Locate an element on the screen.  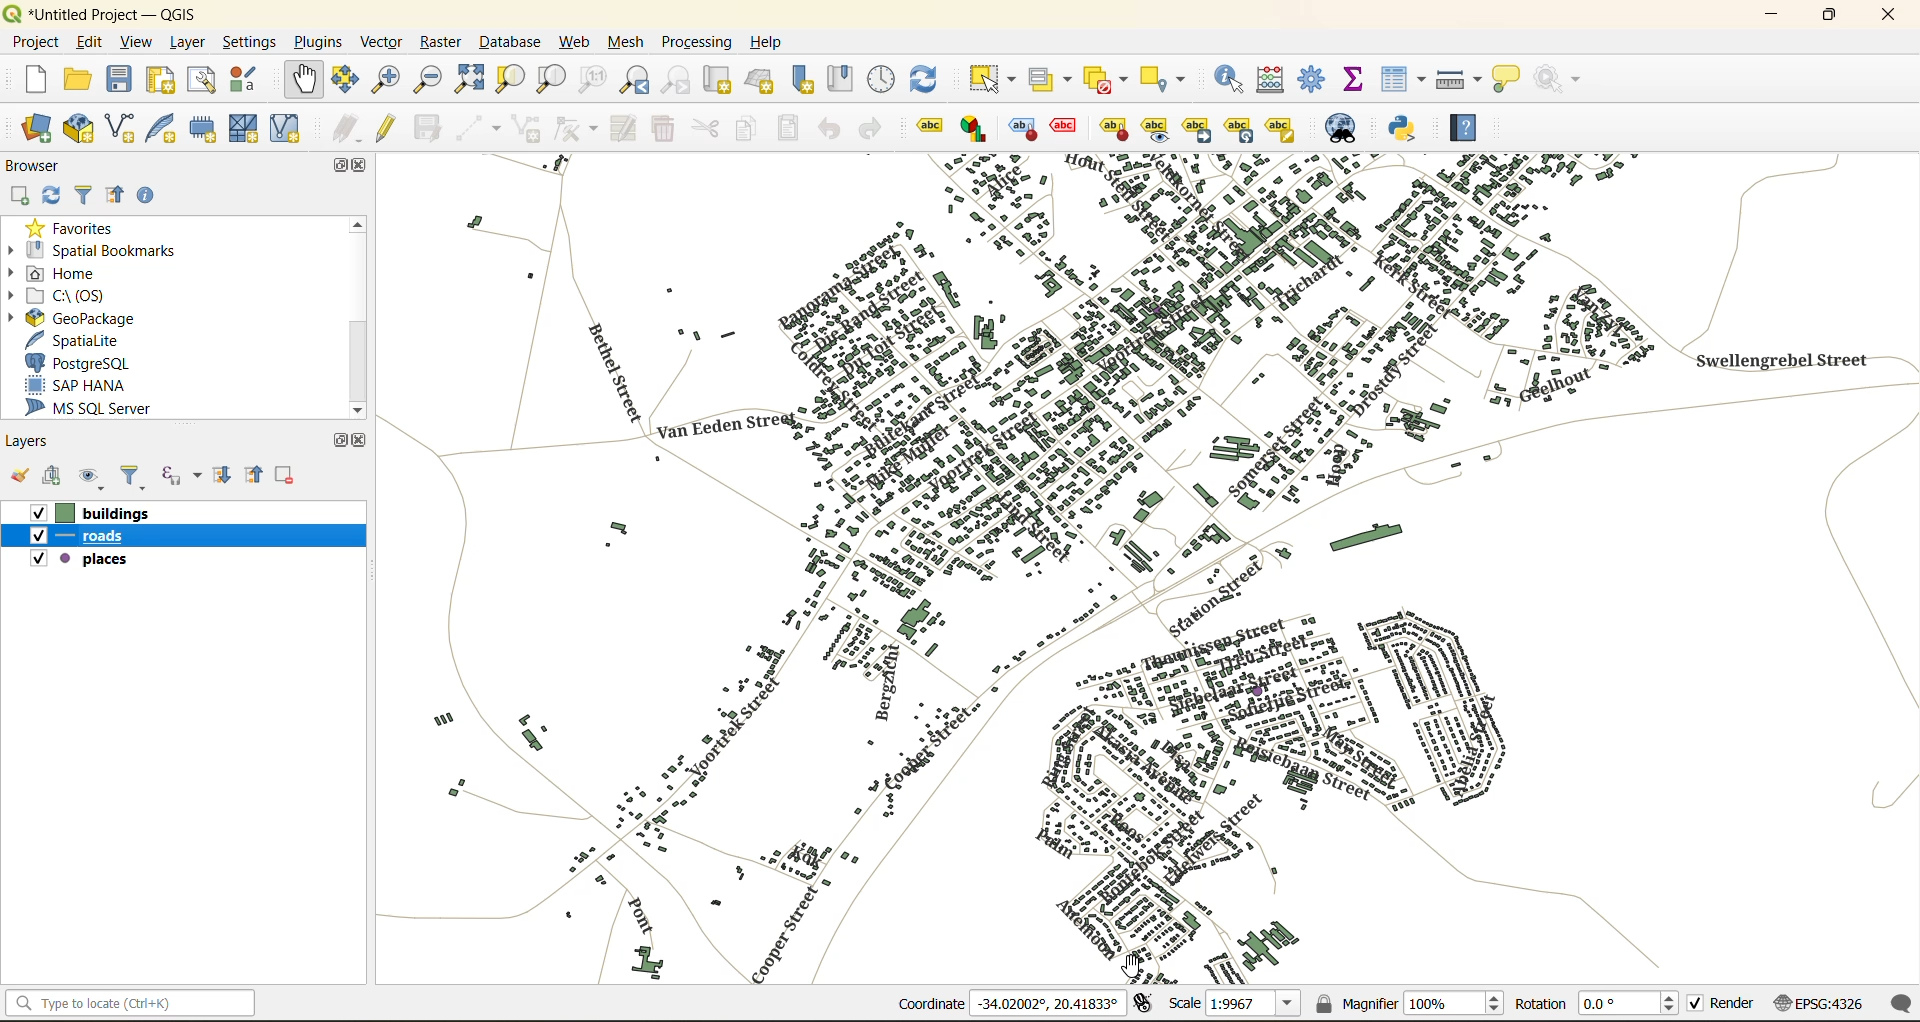
project is located at coordinates (35, 44).